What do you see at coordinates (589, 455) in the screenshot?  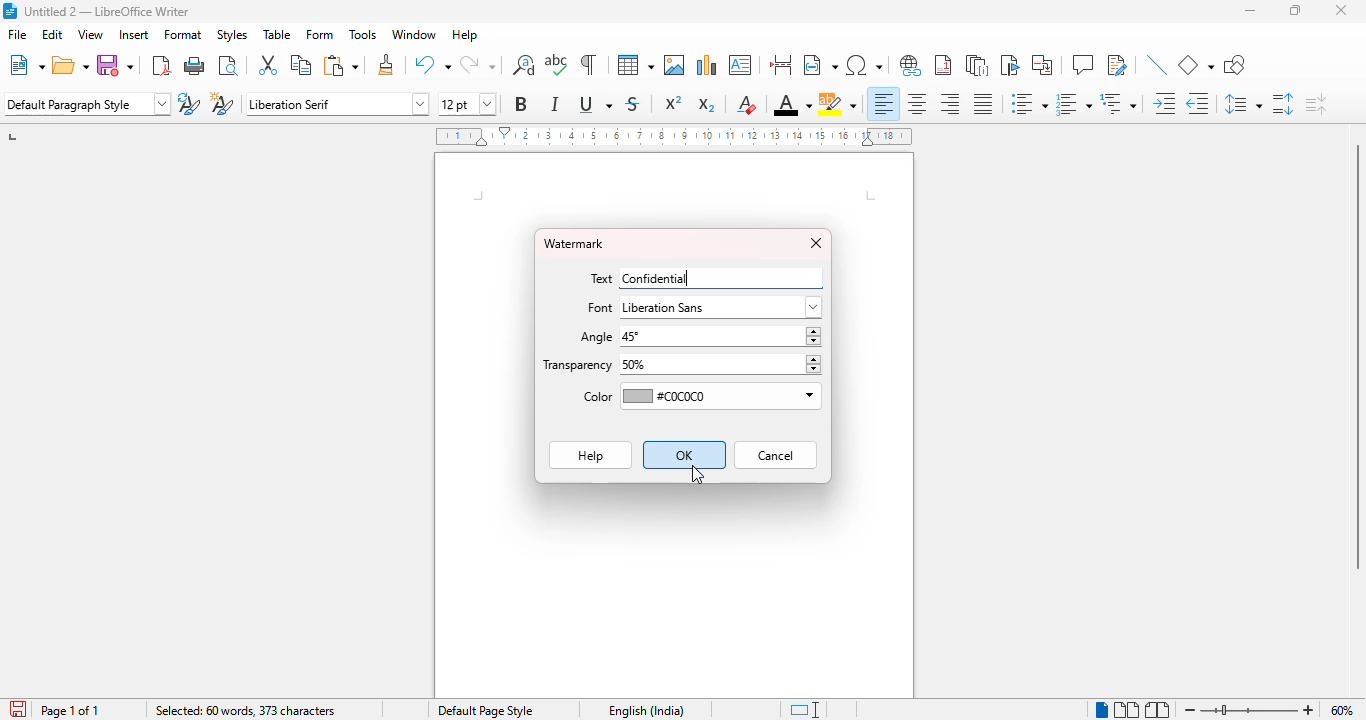 I see `help` at bounding box center [589, 455].